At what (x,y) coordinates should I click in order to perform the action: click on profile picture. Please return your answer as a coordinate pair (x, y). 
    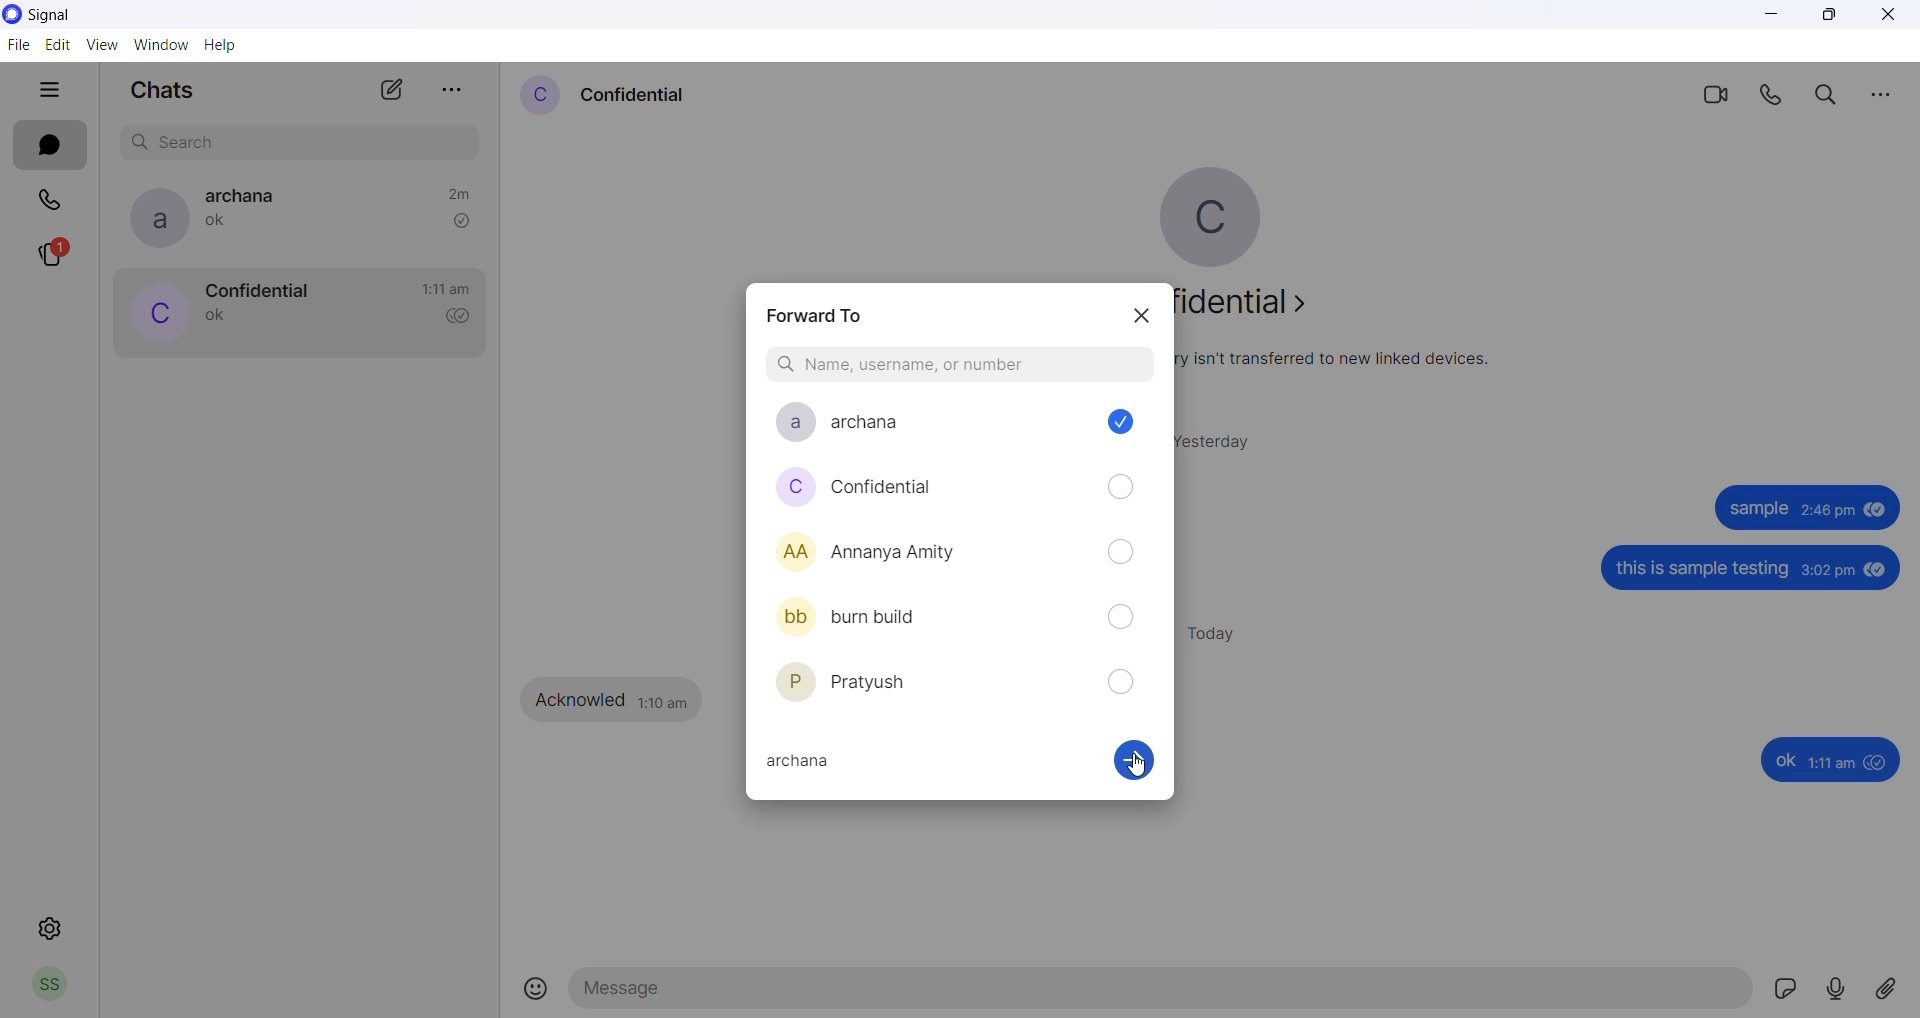
    Looking at the image, I should click on (152, 218).